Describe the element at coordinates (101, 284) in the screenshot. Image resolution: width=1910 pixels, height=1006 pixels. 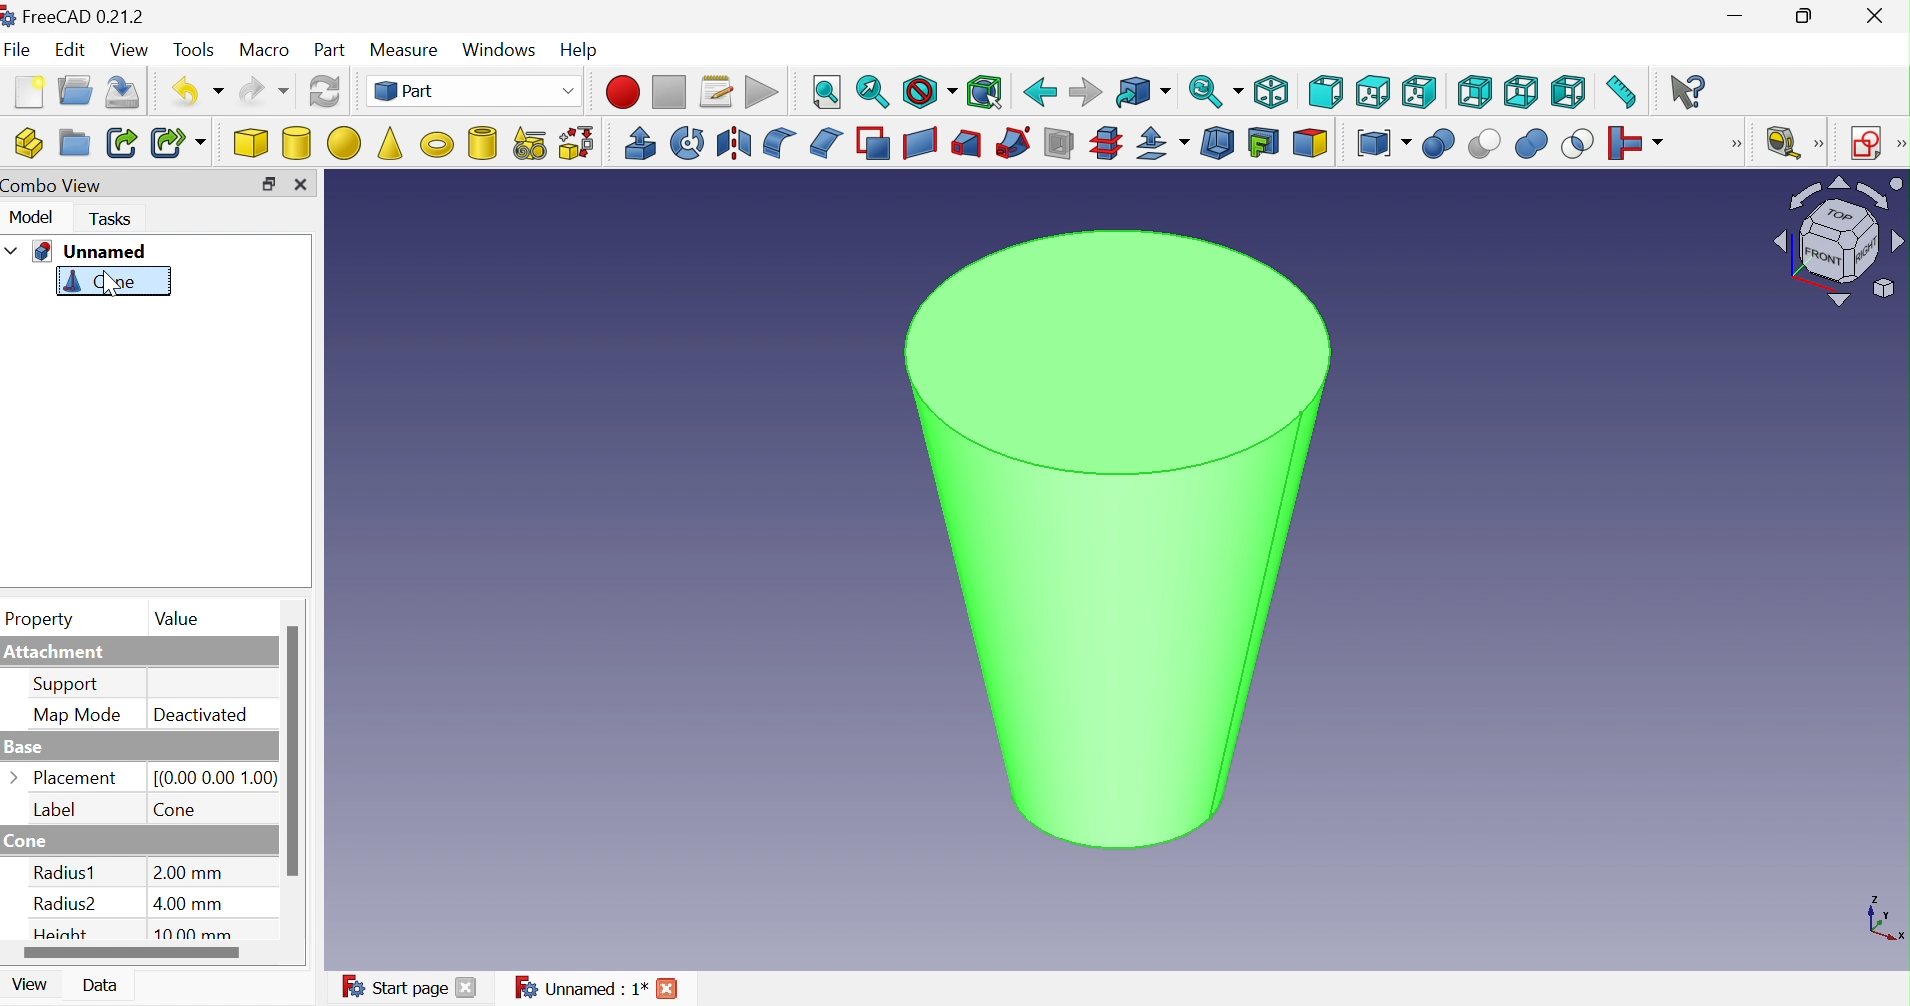
I see `Cone` at that location.